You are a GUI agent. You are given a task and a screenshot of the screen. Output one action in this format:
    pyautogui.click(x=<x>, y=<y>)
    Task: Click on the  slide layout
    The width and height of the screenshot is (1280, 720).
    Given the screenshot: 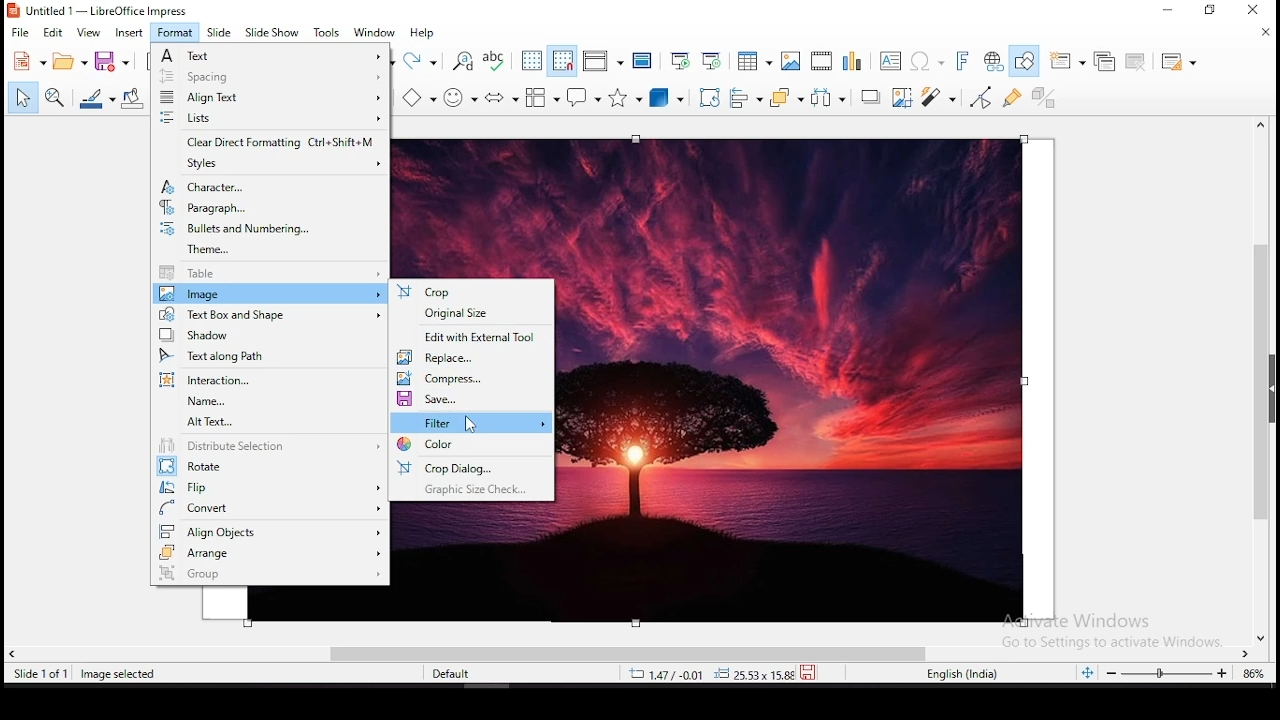 What is the action you would take?
    pyautogui.click(x=1178, y=62)
    